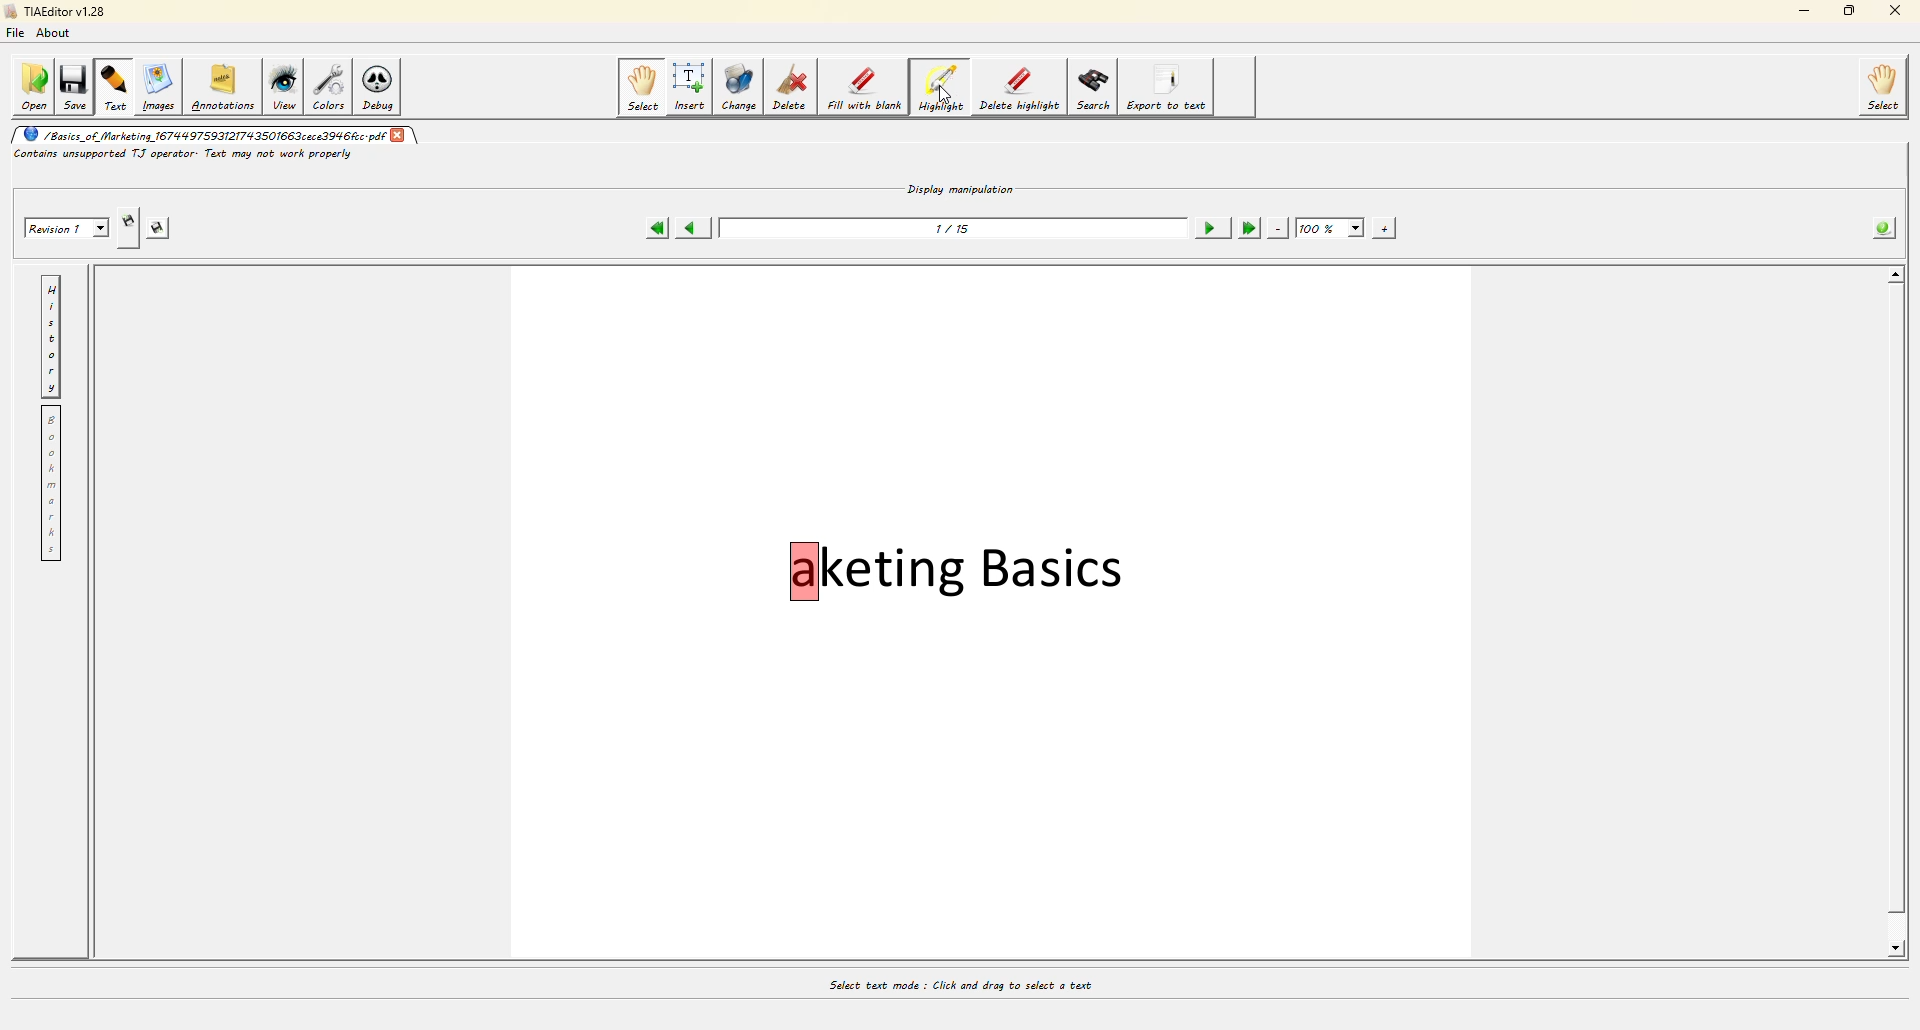 The width and height of the screenshot is (1920, 1030). What do you see at coordinates (1896, 11) in the screenshot?
I see `close` at bounding box center [1896, 11].